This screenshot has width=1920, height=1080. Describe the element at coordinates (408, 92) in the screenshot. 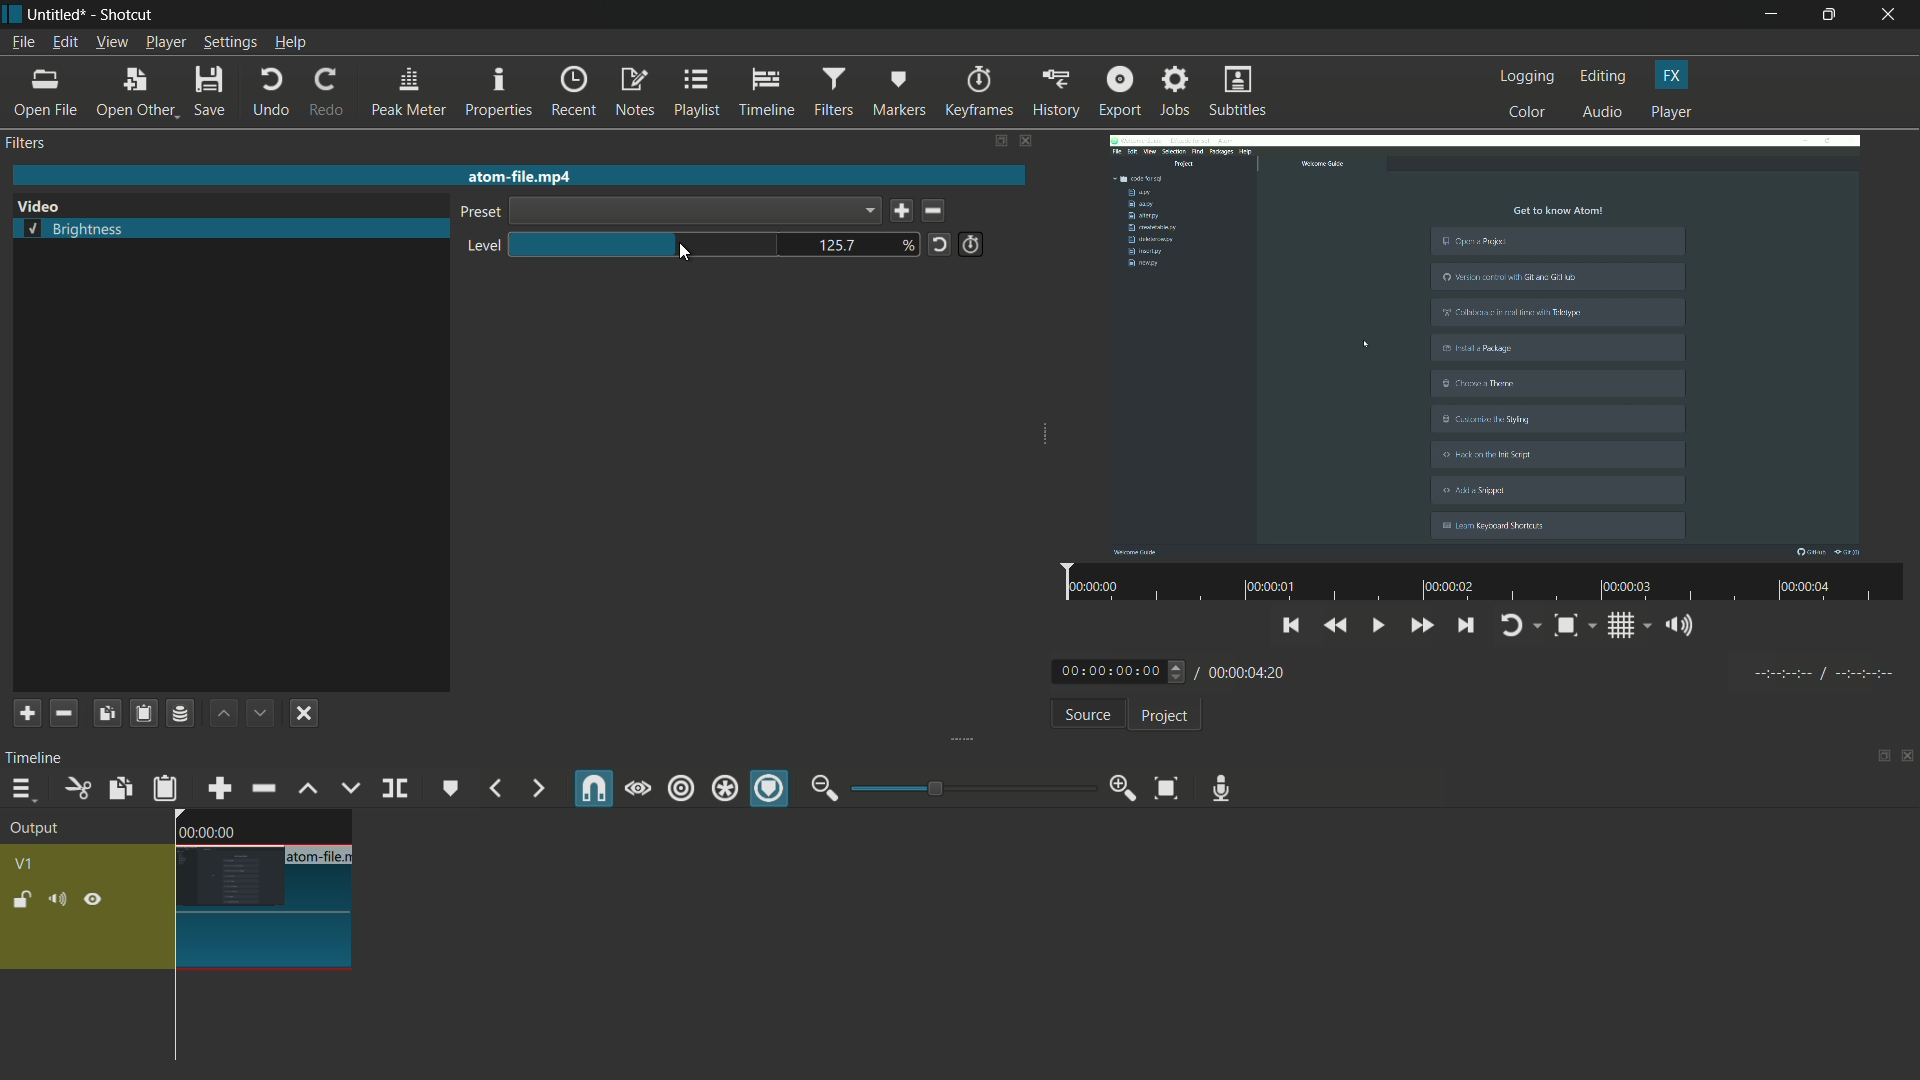

I see `peak meter` at that location.